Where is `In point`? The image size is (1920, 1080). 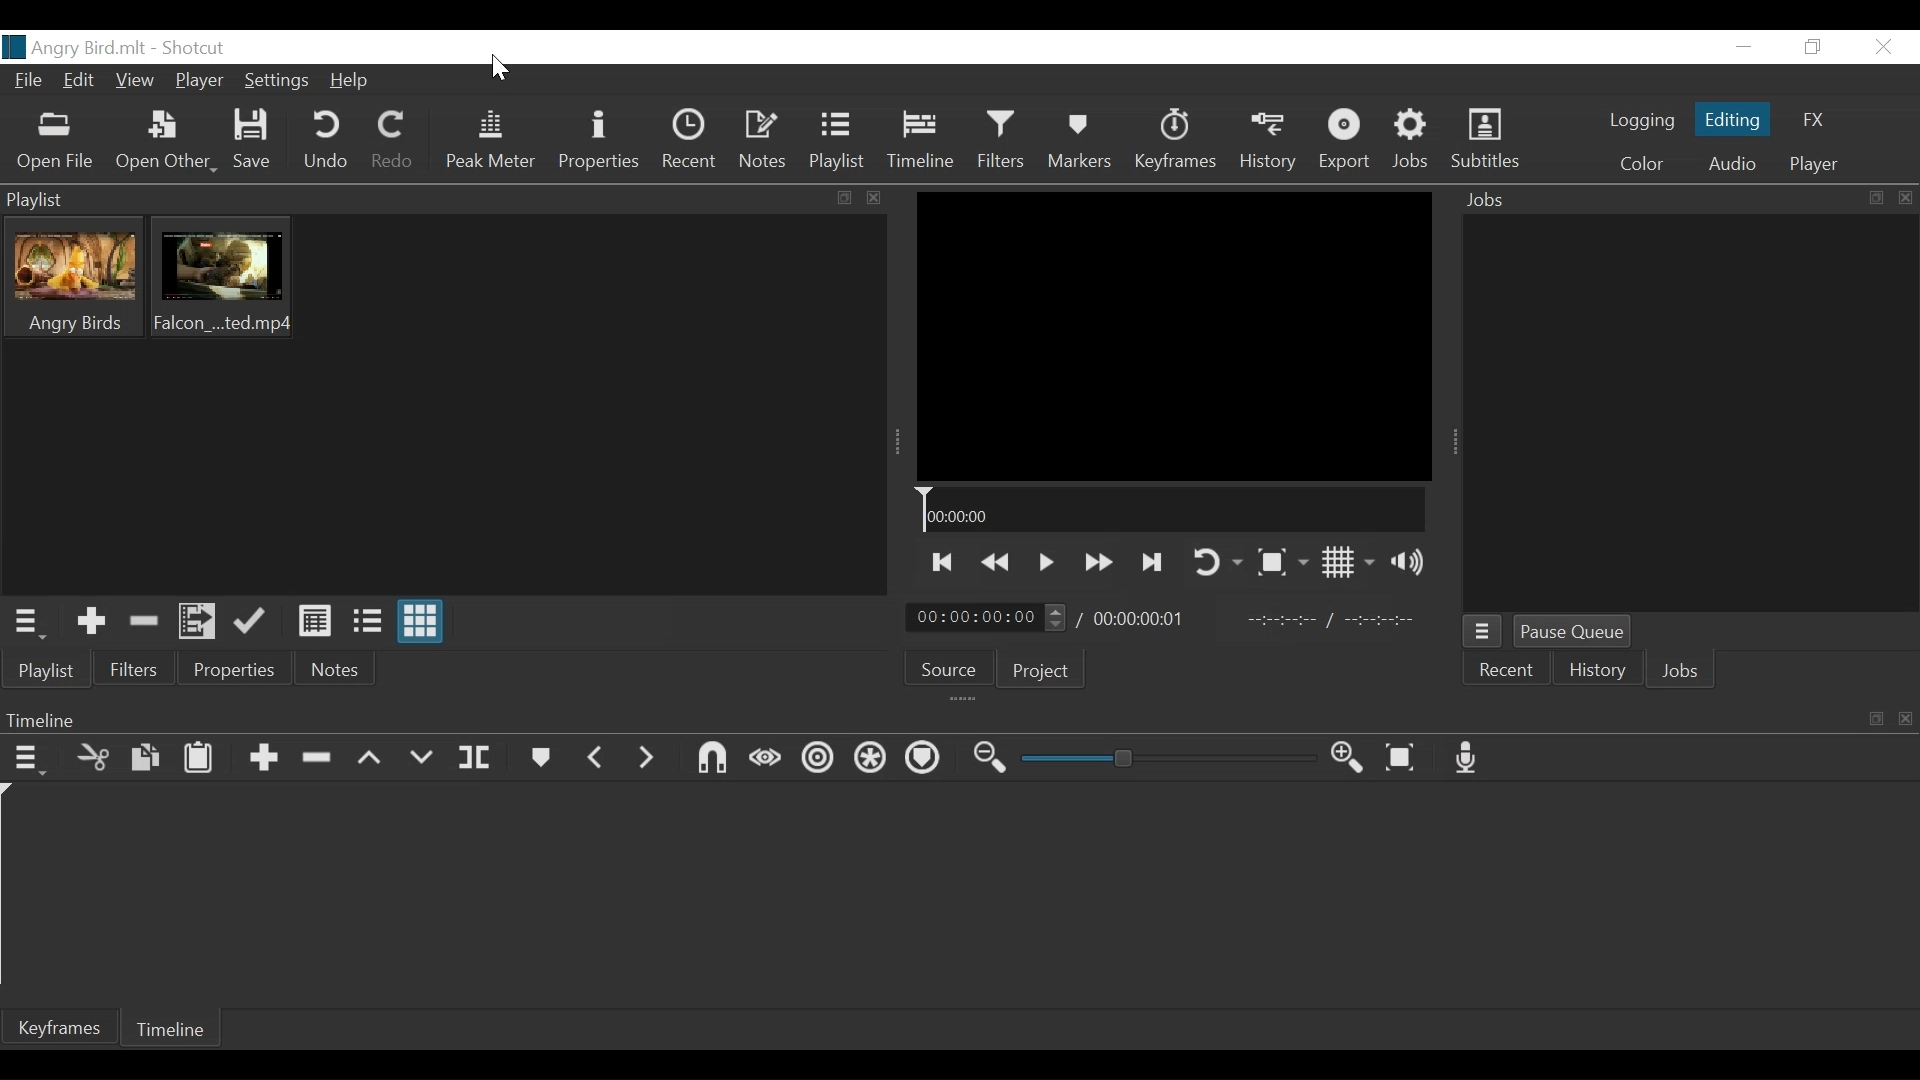 In point is located at coordinates (1337, 619).